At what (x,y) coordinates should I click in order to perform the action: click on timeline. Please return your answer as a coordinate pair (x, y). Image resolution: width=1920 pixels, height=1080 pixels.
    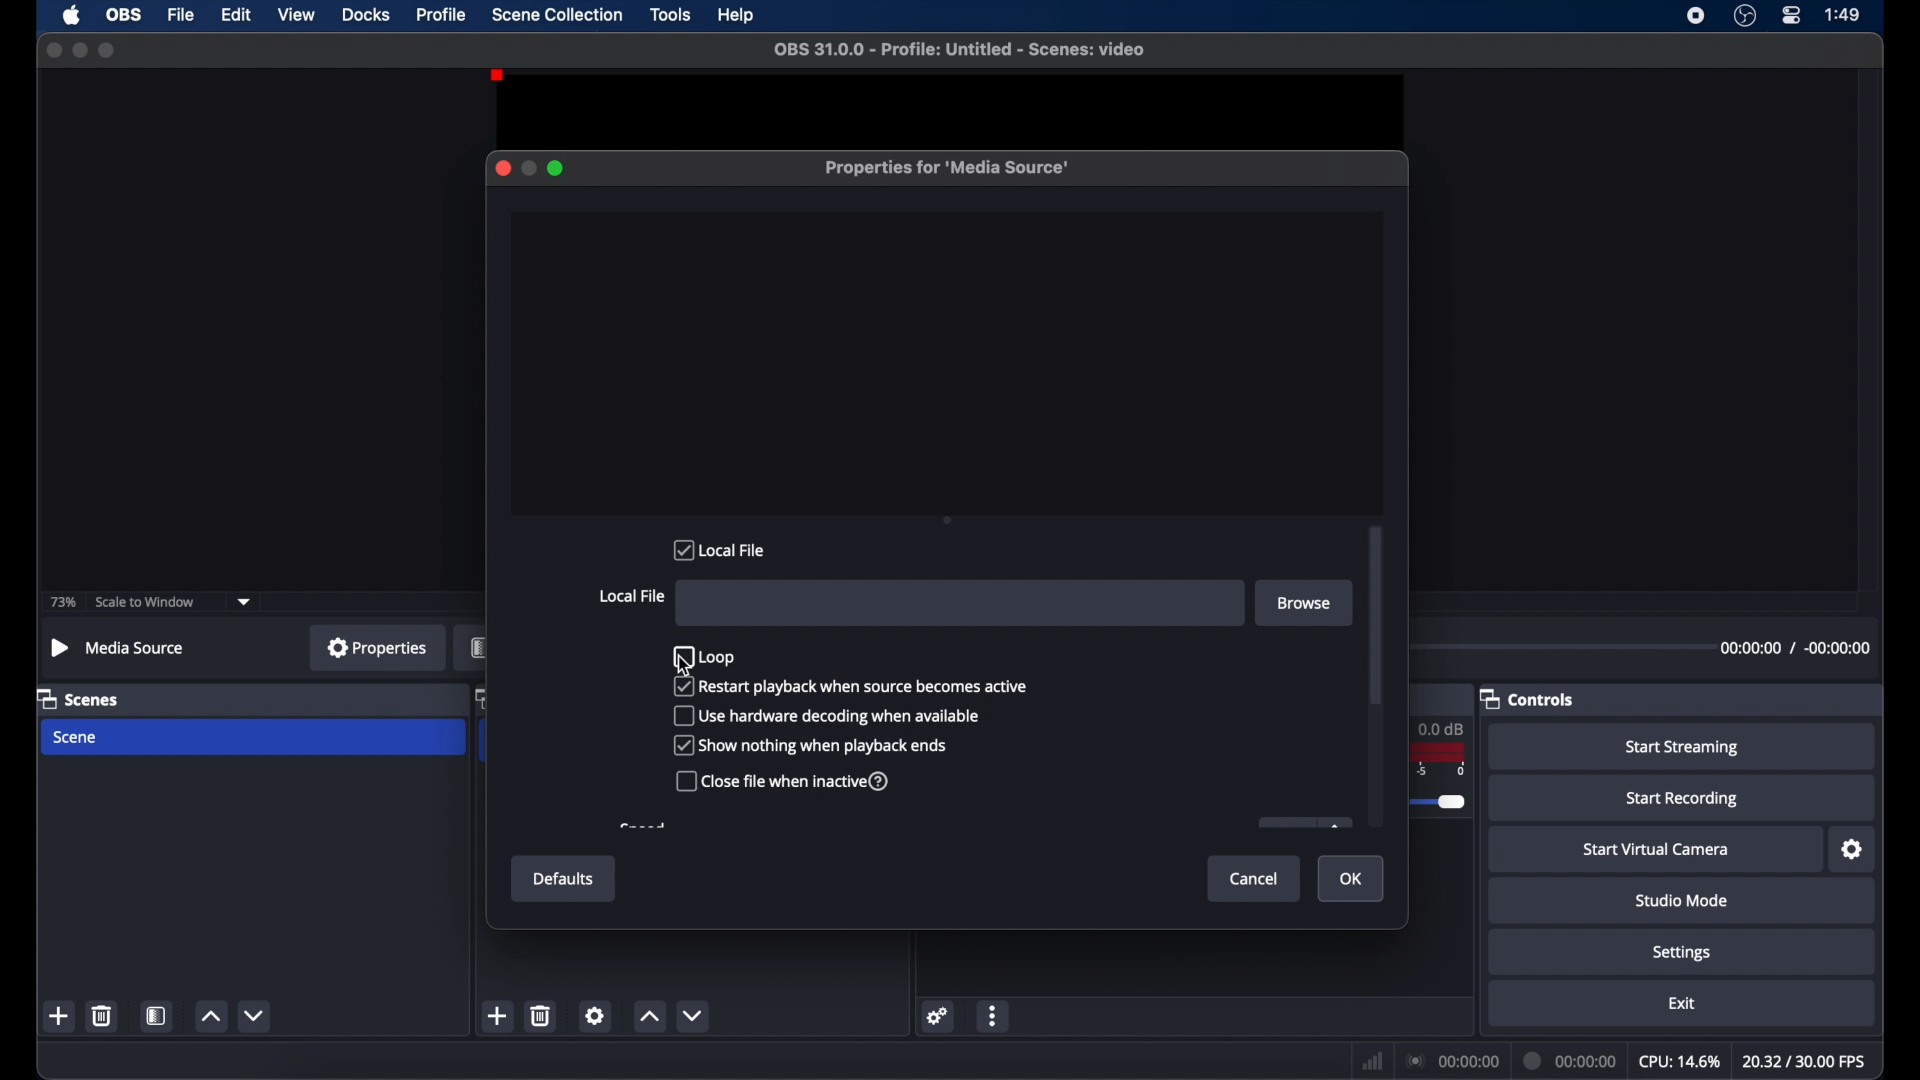
    Looking at the image, I should click on (1446, 784).